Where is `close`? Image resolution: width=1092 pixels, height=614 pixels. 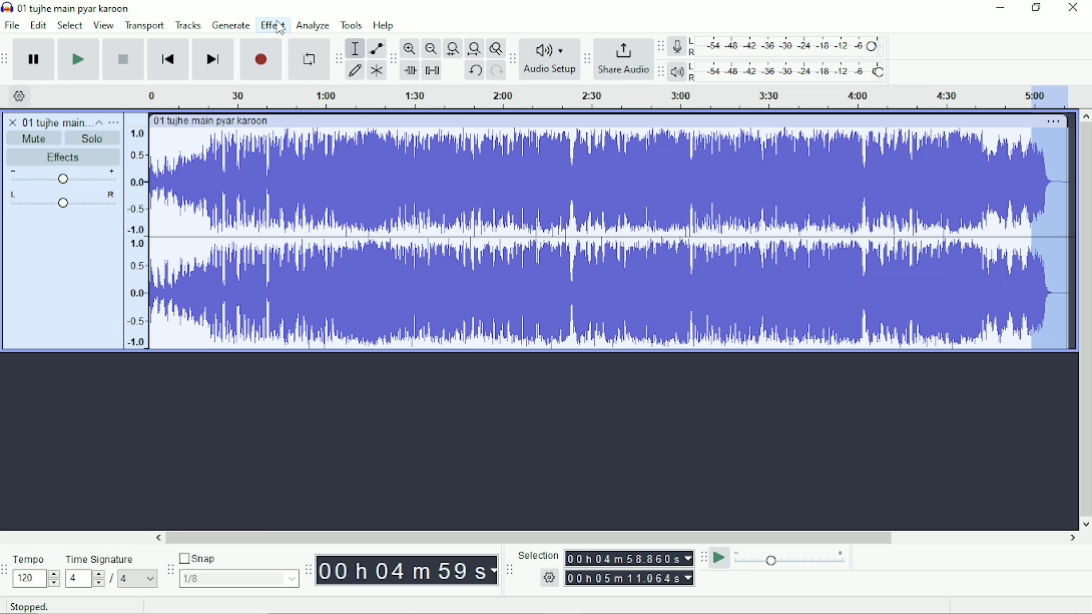
close is located at coordinates (11, 121).